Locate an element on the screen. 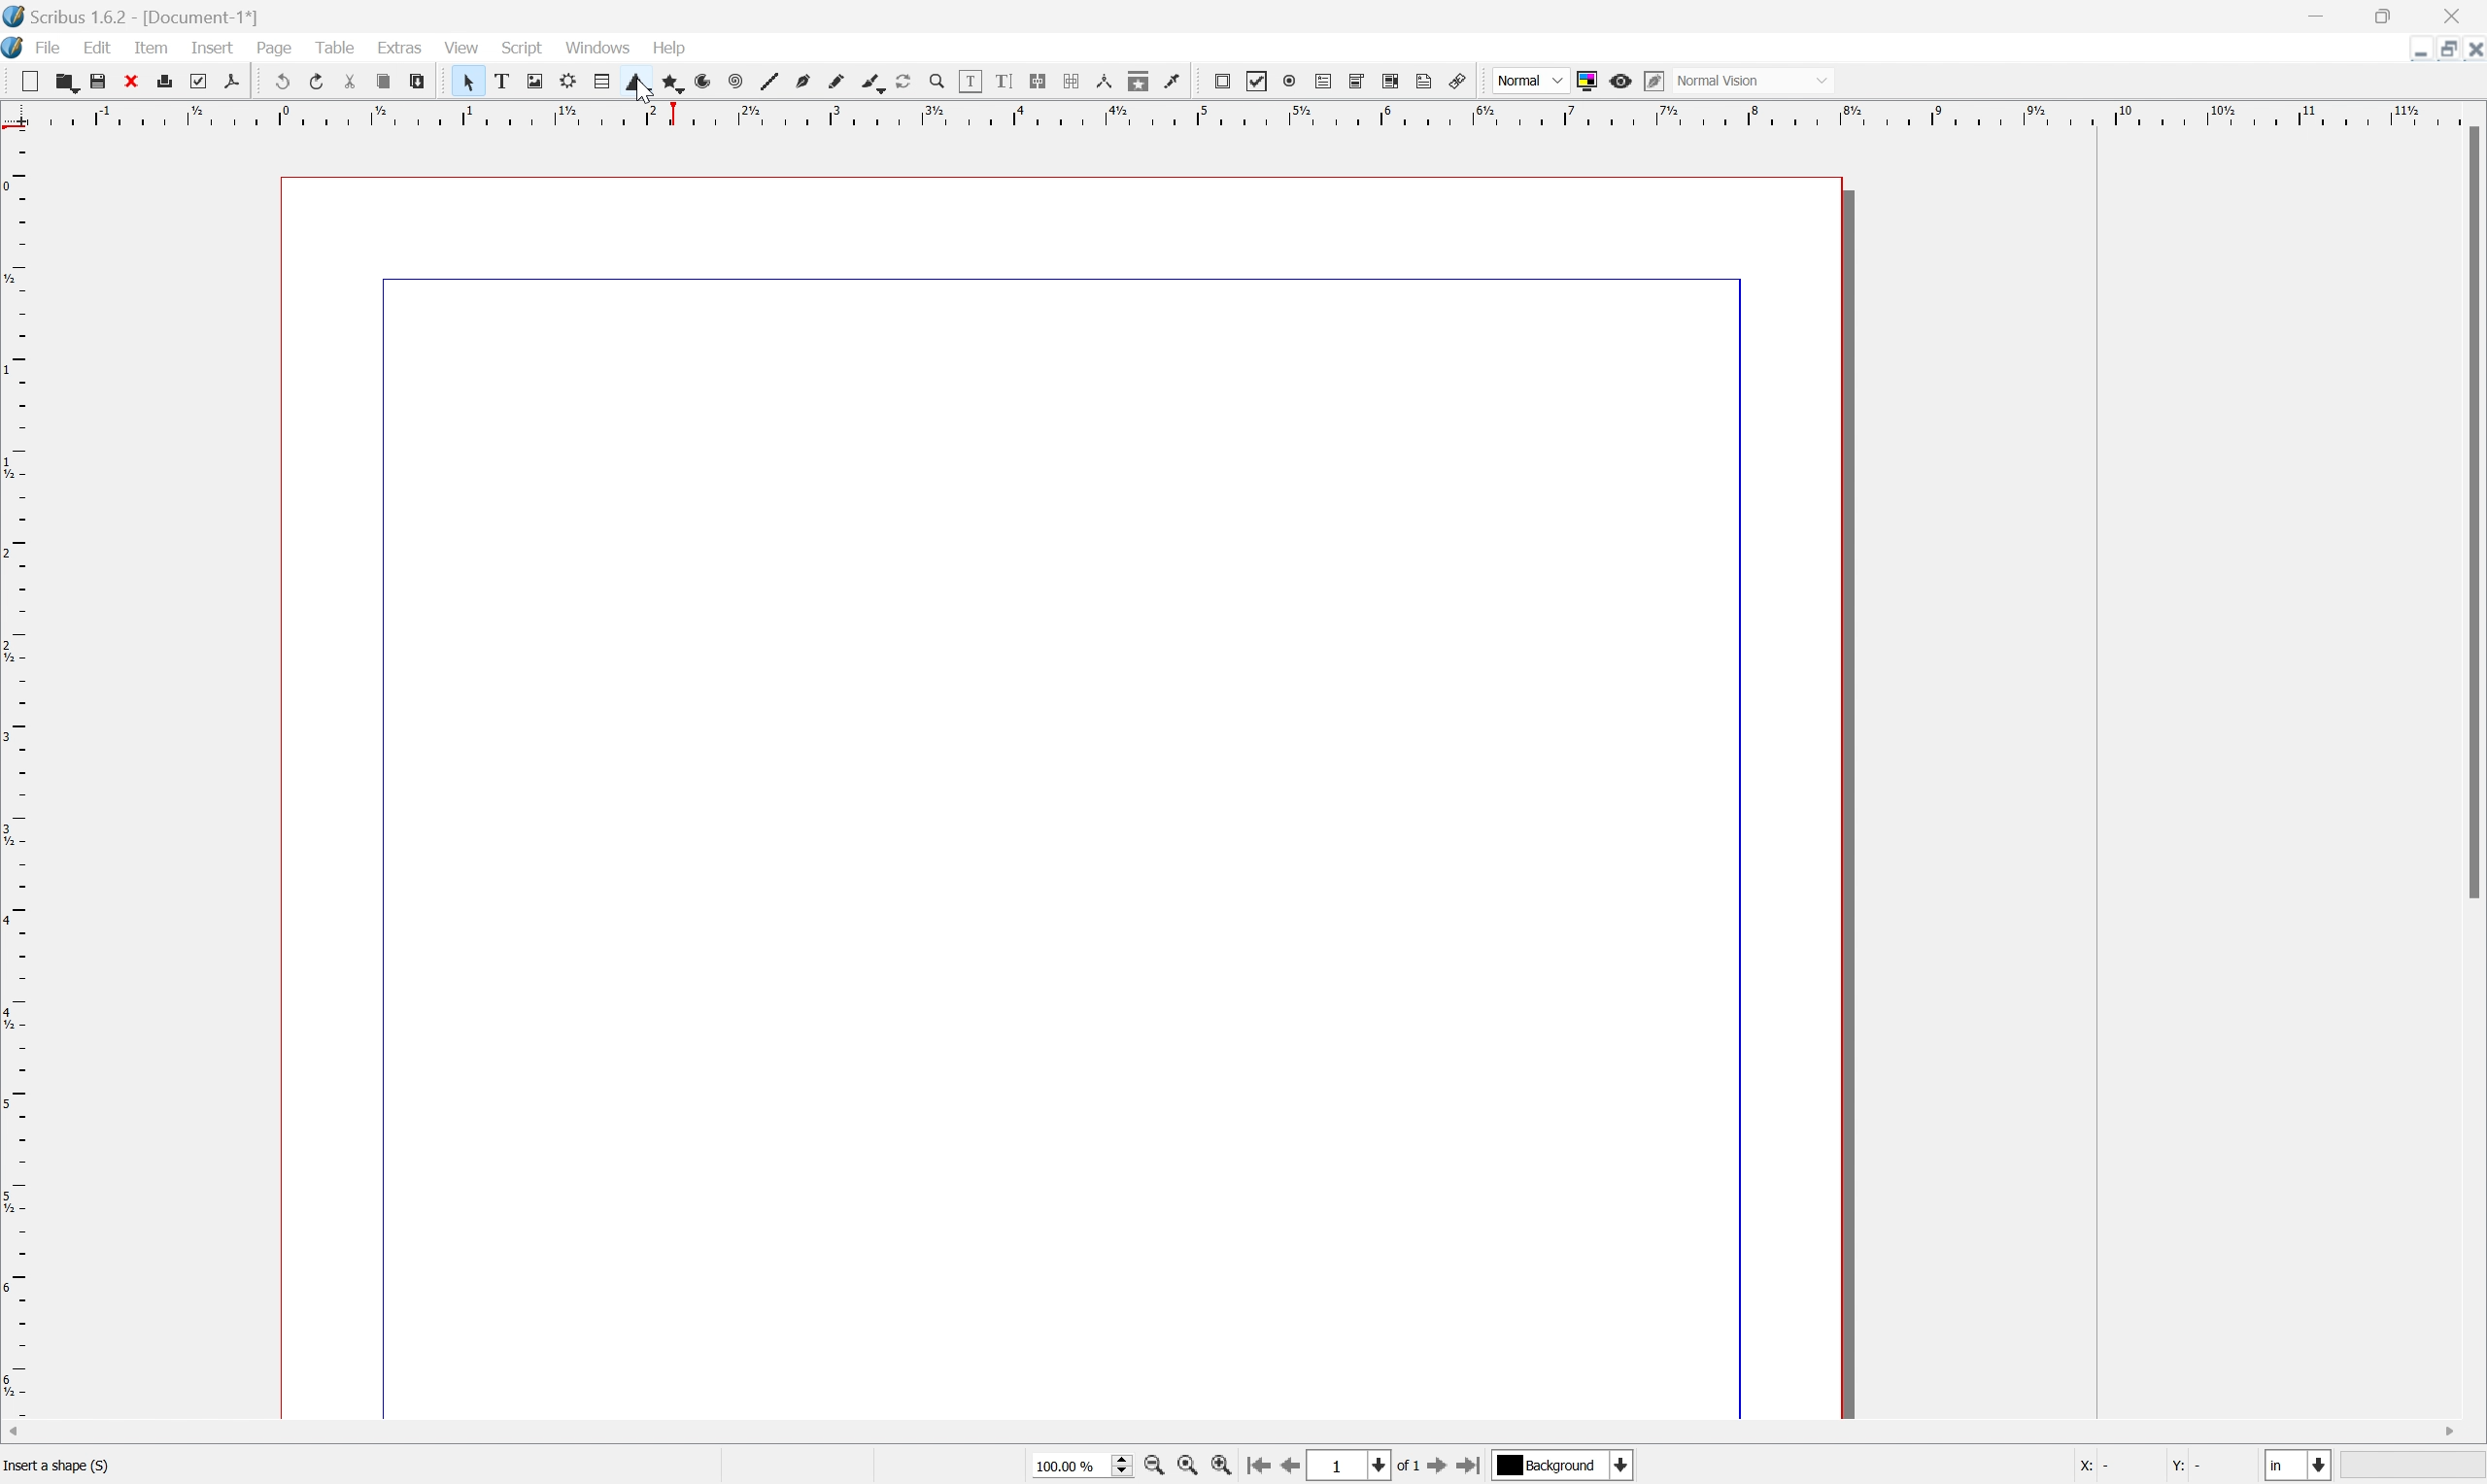 This screenshot has width=2487, height=1484. Cut is located at coordinates (347, 82).